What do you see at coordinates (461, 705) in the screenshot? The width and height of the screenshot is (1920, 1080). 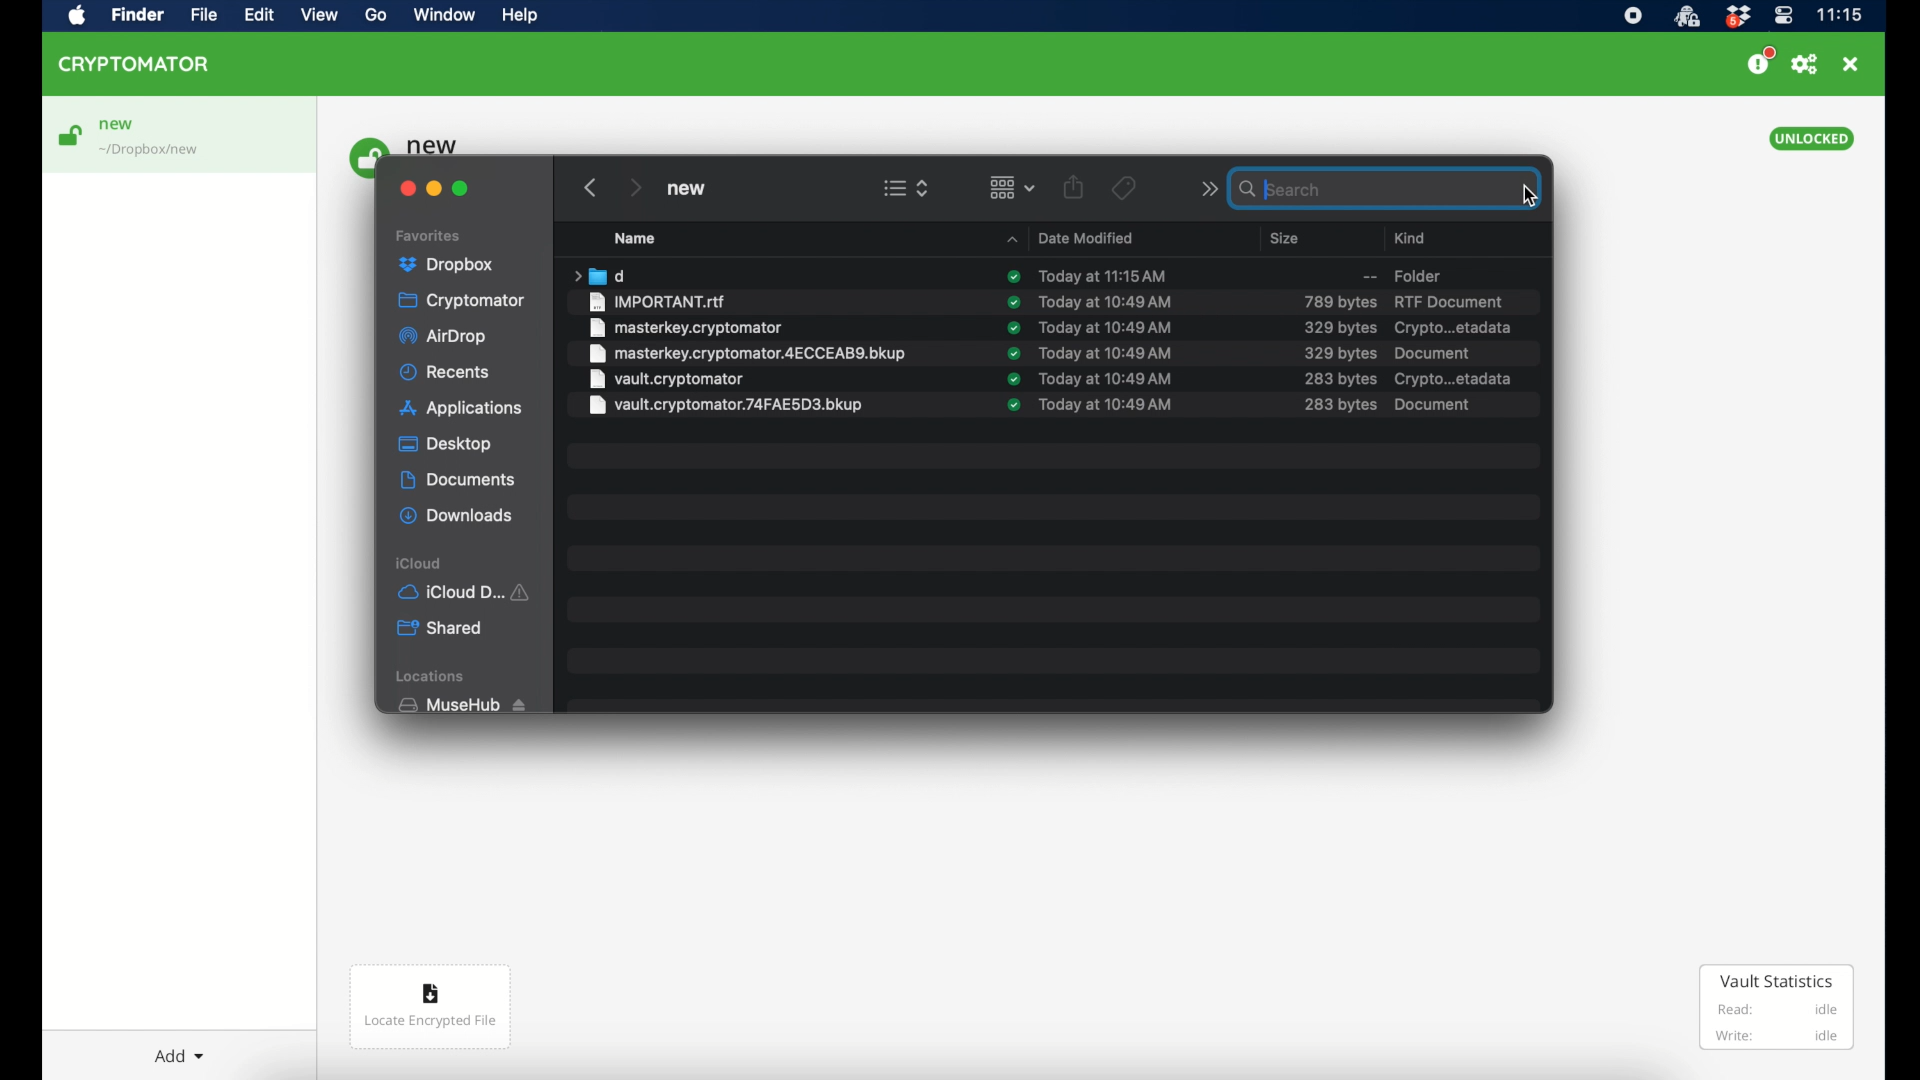 I see `muse hub` at bounding box center [461, 705].